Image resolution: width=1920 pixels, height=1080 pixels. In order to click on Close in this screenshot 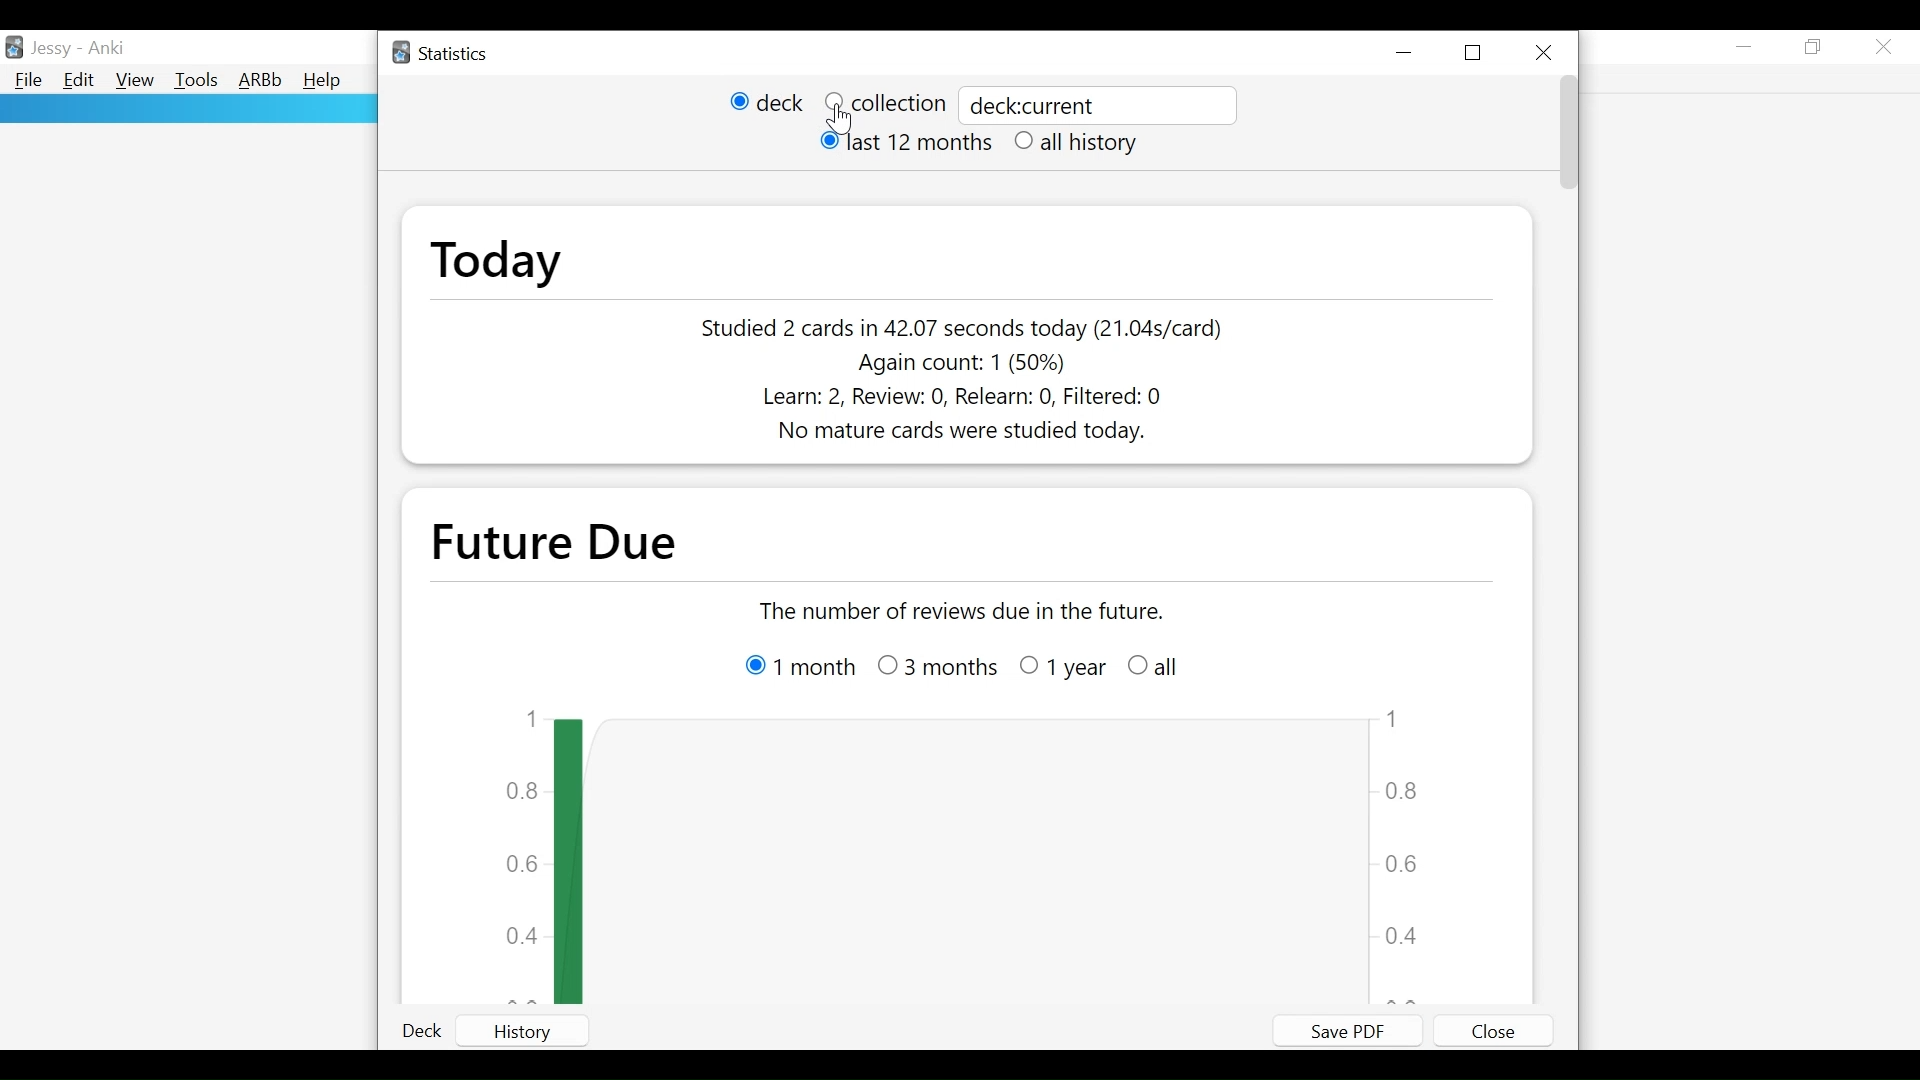, I will do `click(1545, 49)`.